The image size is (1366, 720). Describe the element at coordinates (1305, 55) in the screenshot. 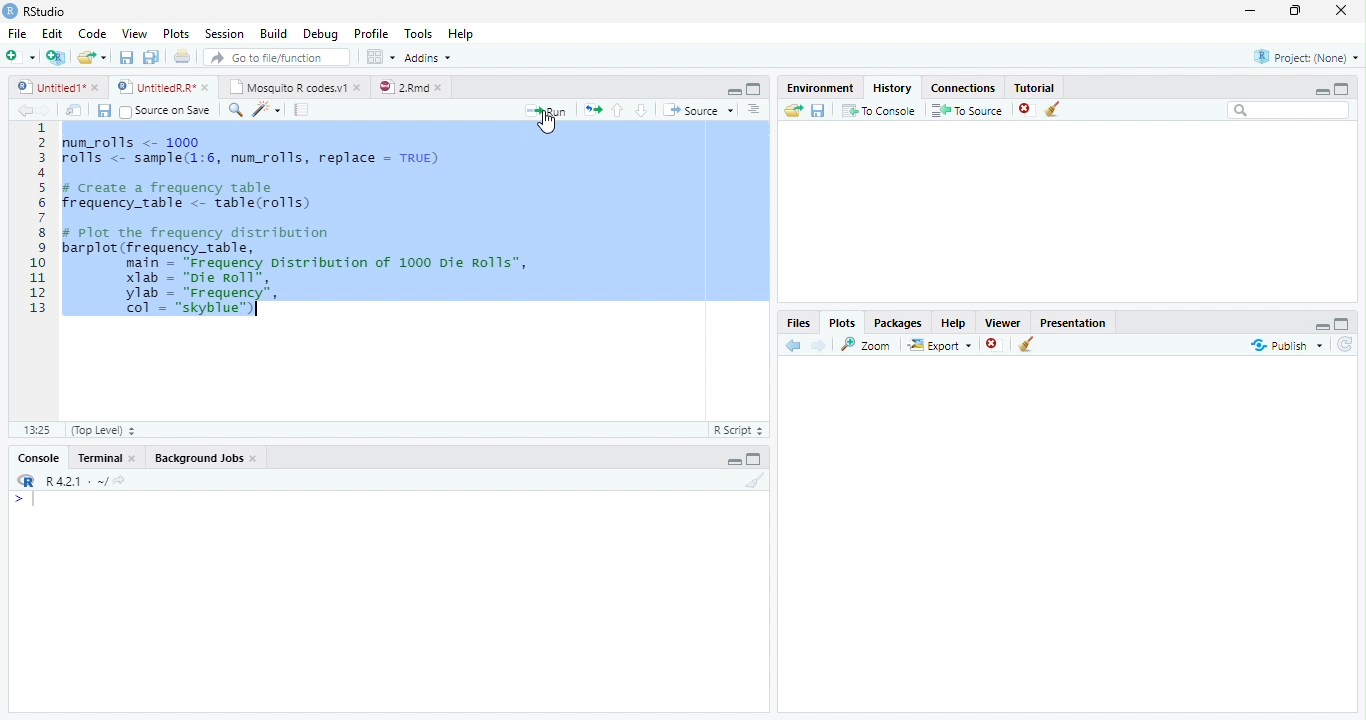

I see `Project: (None)` at that location.